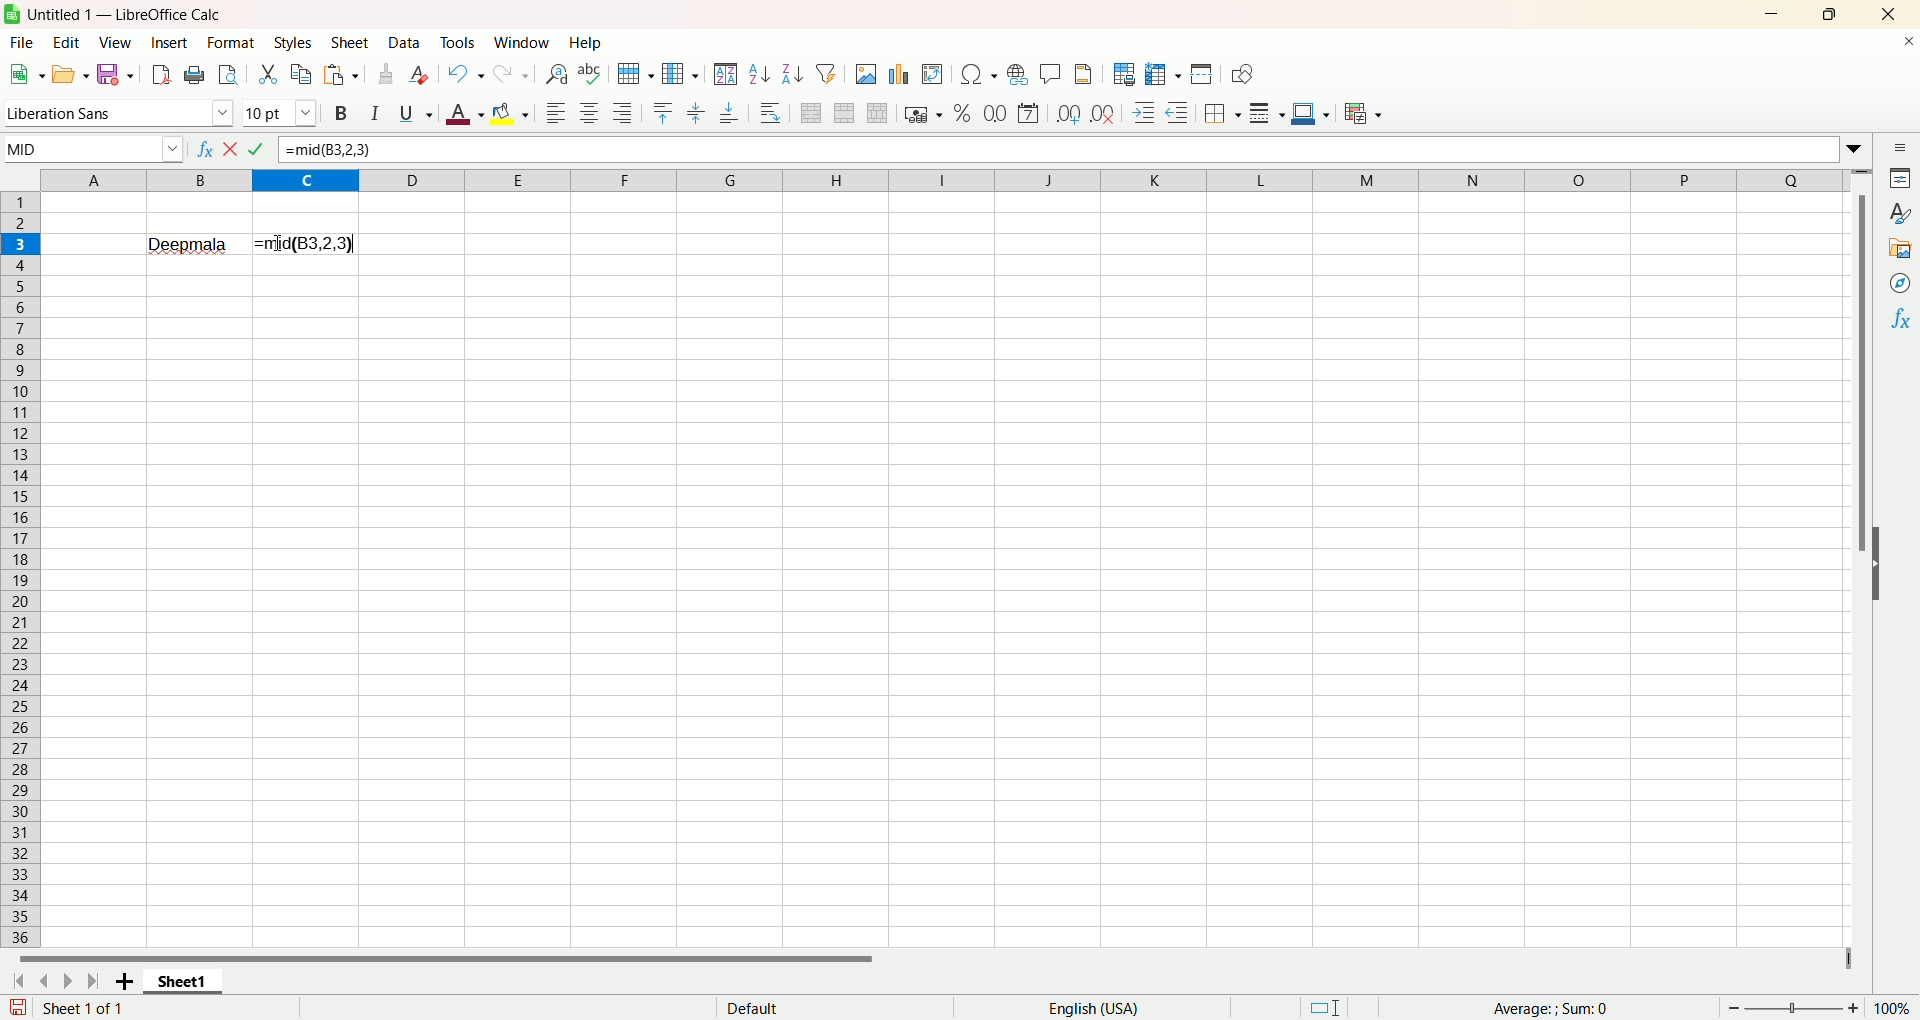  Describe the element at coordinates (341, 74) in the screenshot. I see `Paste` at that location.